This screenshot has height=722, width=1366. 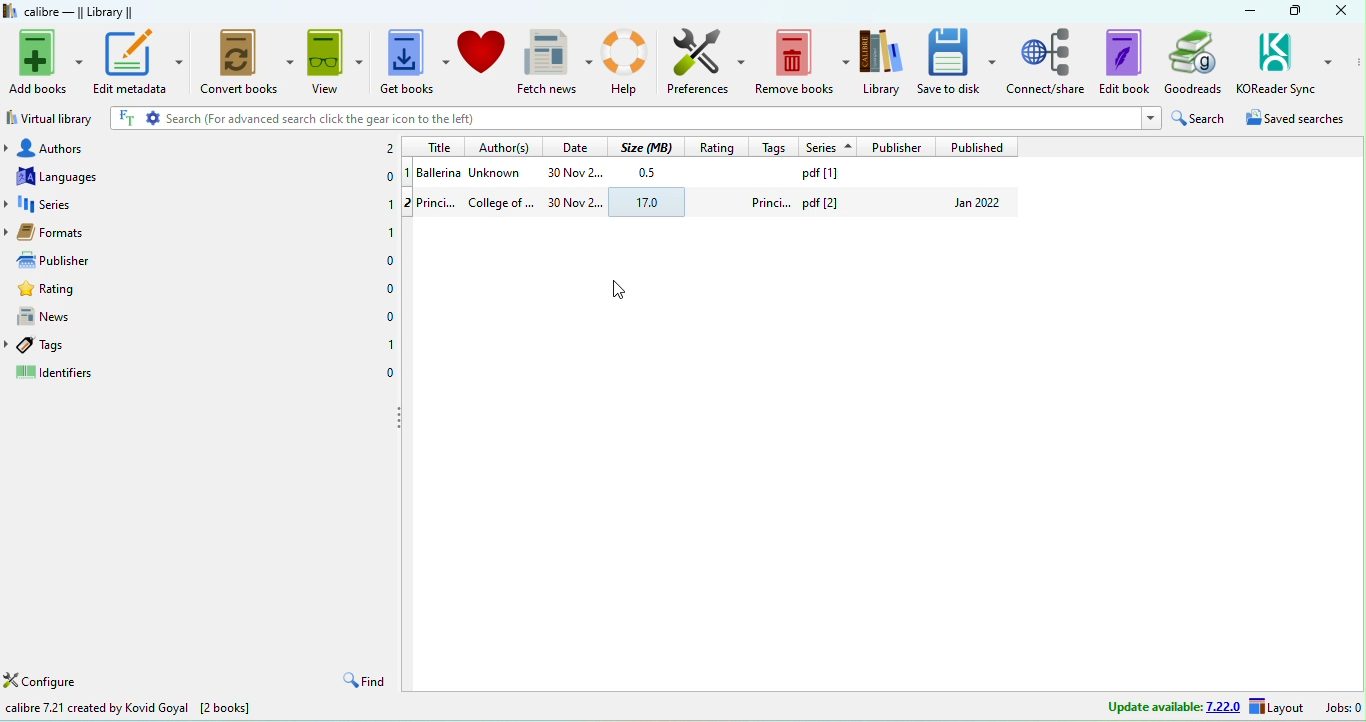 I want to click on 1 balleina, so click(x=433, y=171).